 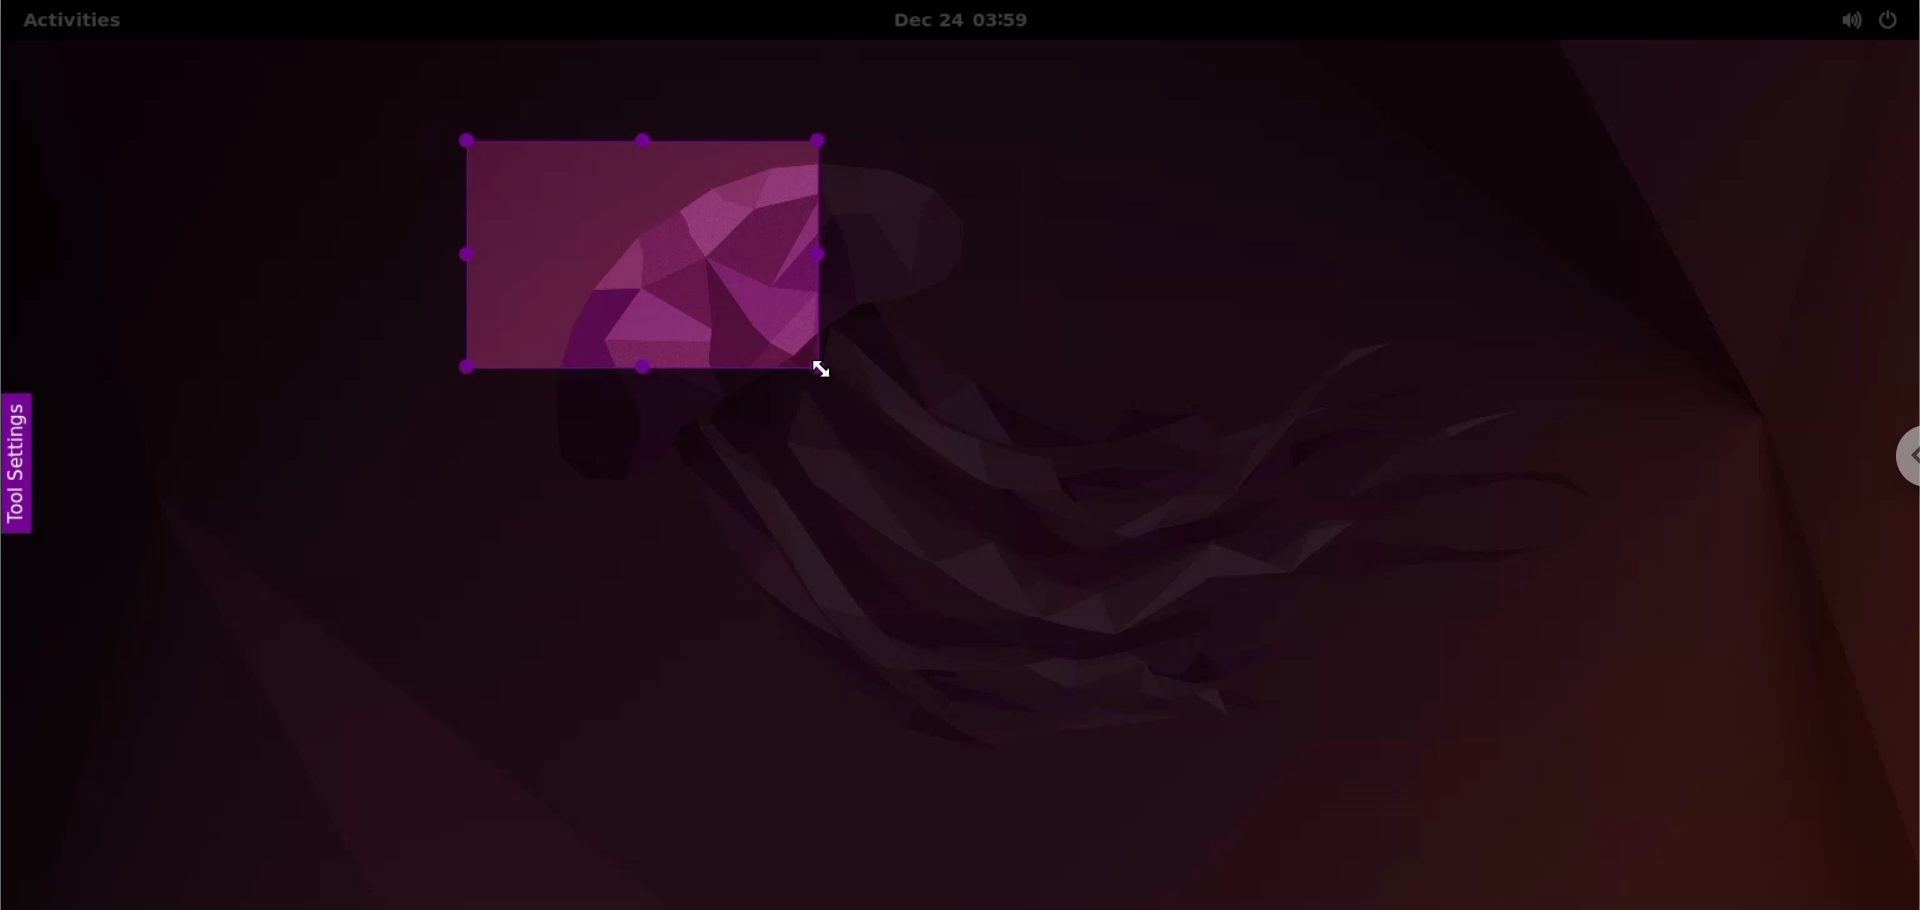 I want to click on tool settings , so click(x=17, y=468).